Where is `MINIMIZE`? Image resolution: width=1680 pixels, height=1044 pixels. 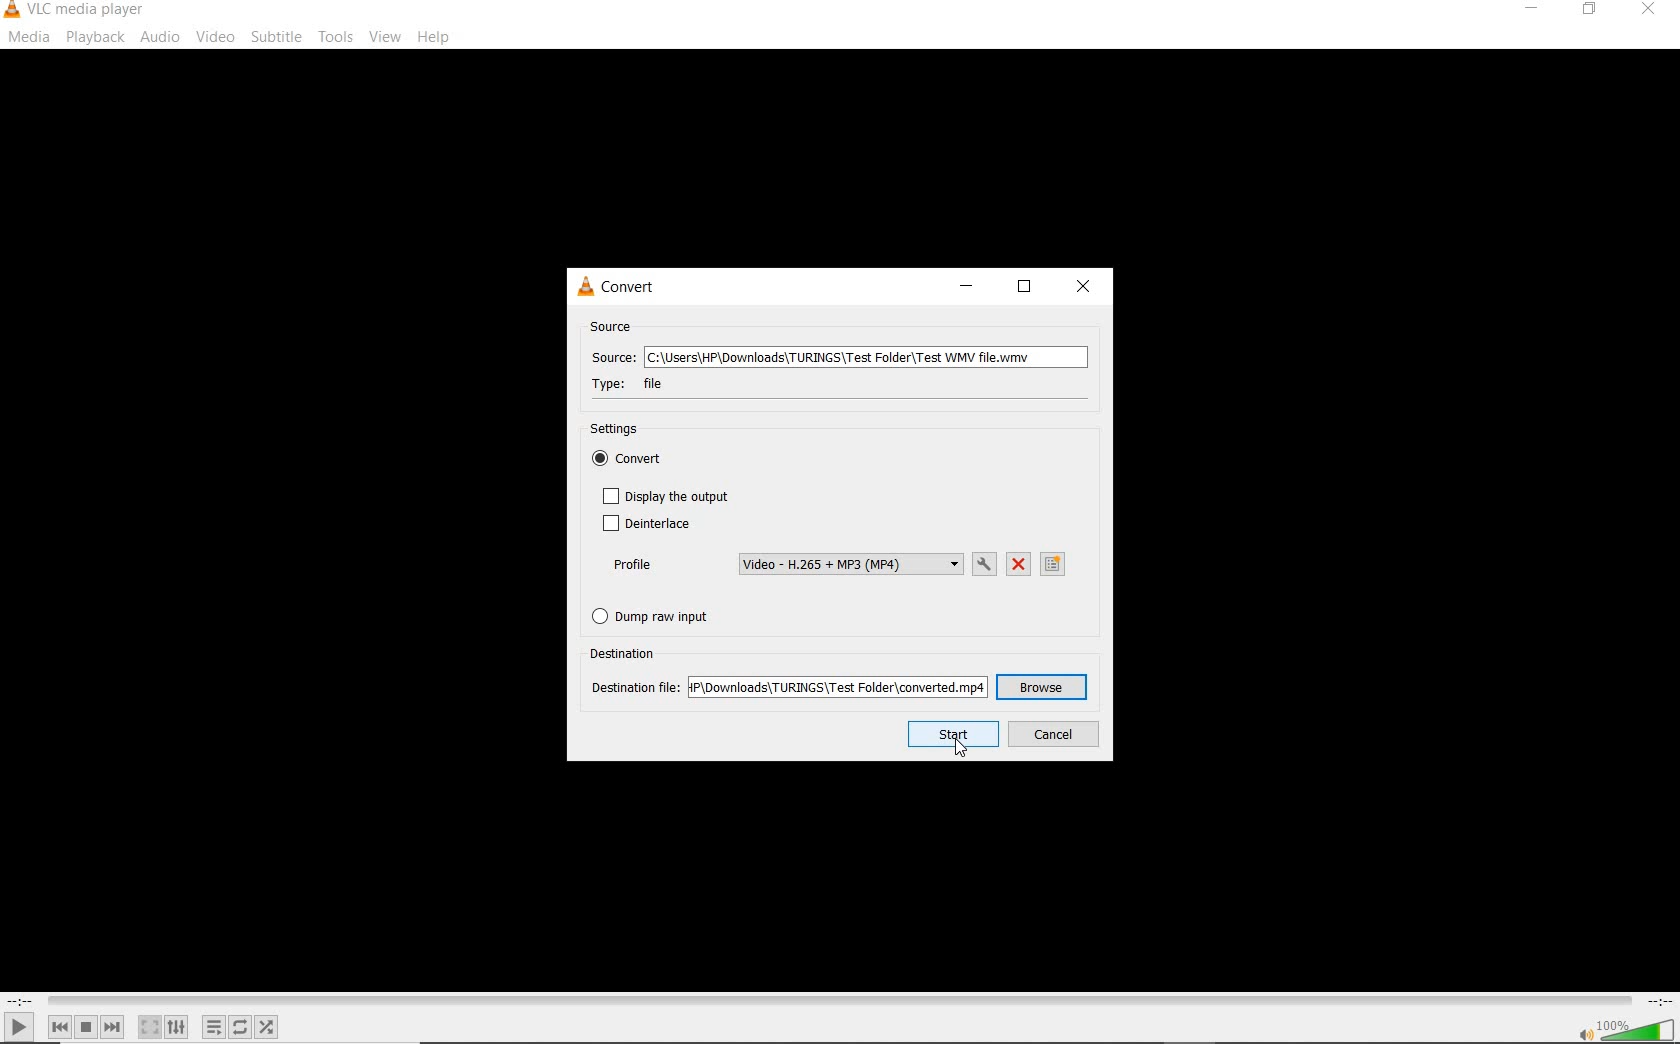
MINIMIZE is located at coordinates (963, 289).